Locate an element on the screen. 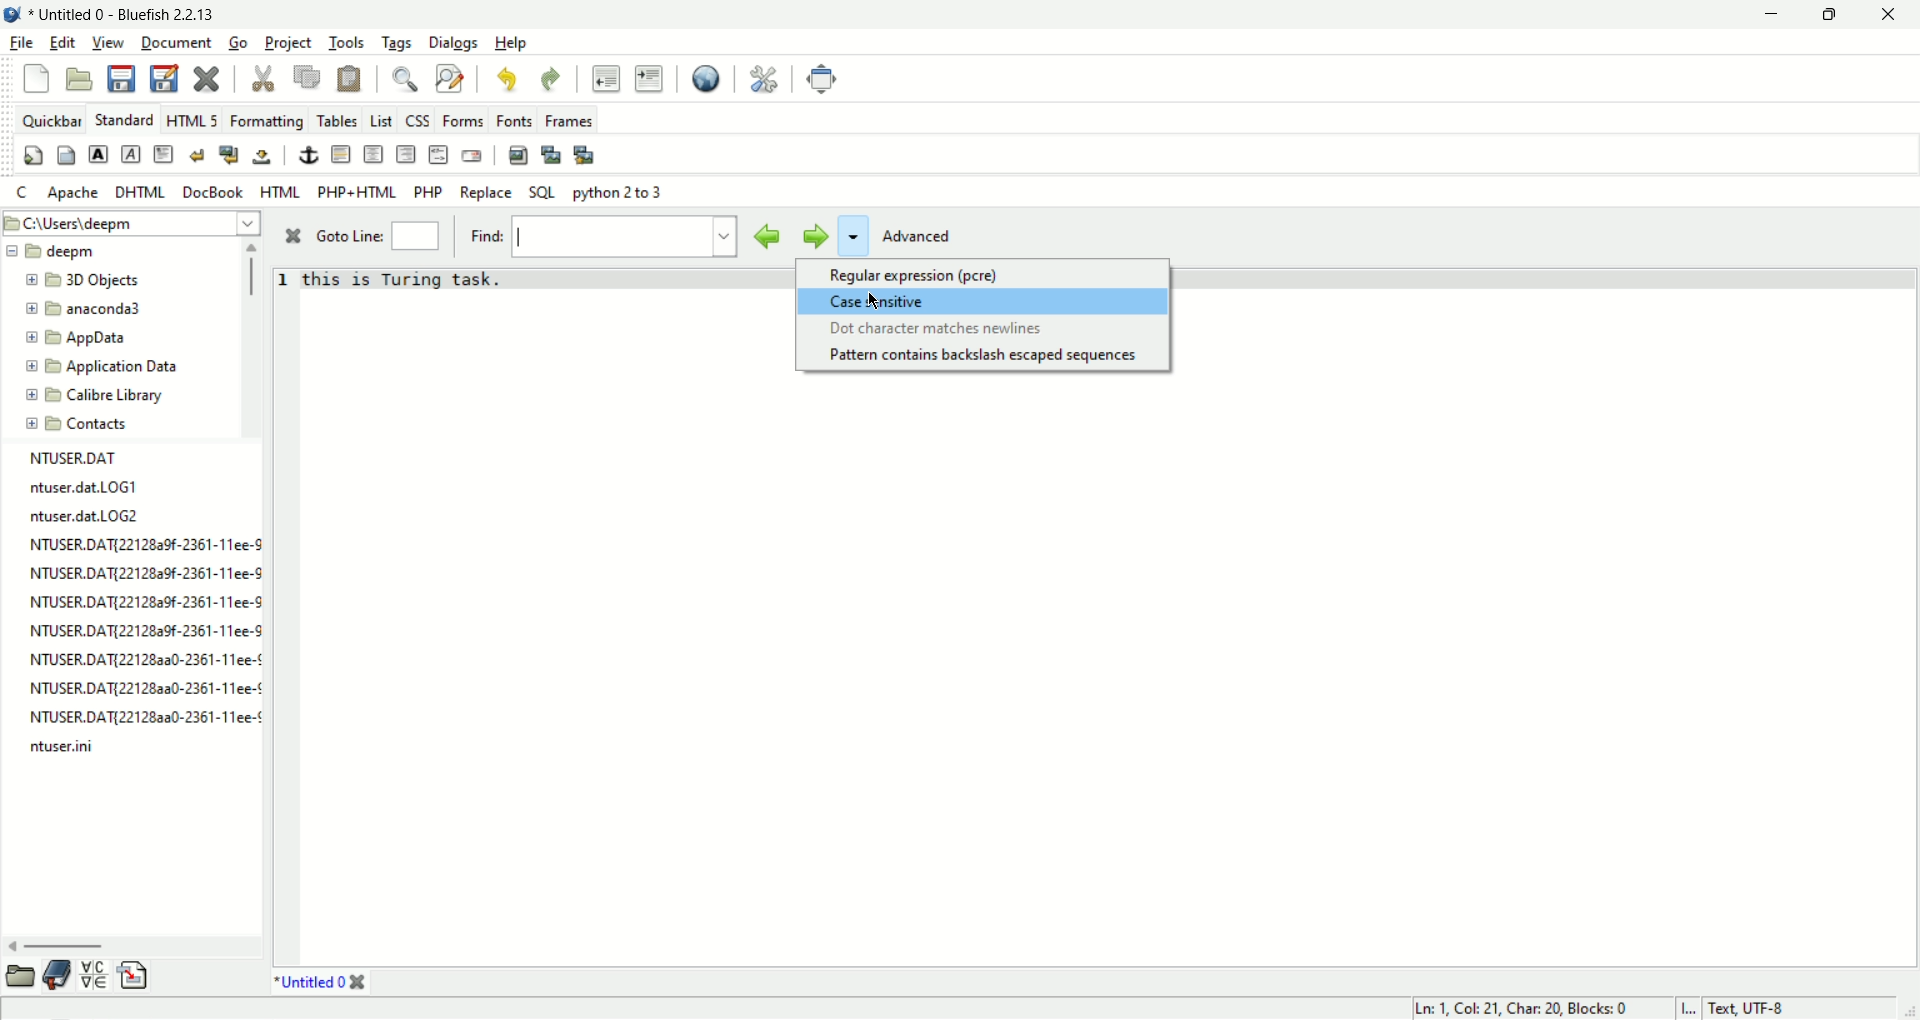 This screenshot has width=1920, height=1020. Calibre Library is located at coordinates (105, 394).